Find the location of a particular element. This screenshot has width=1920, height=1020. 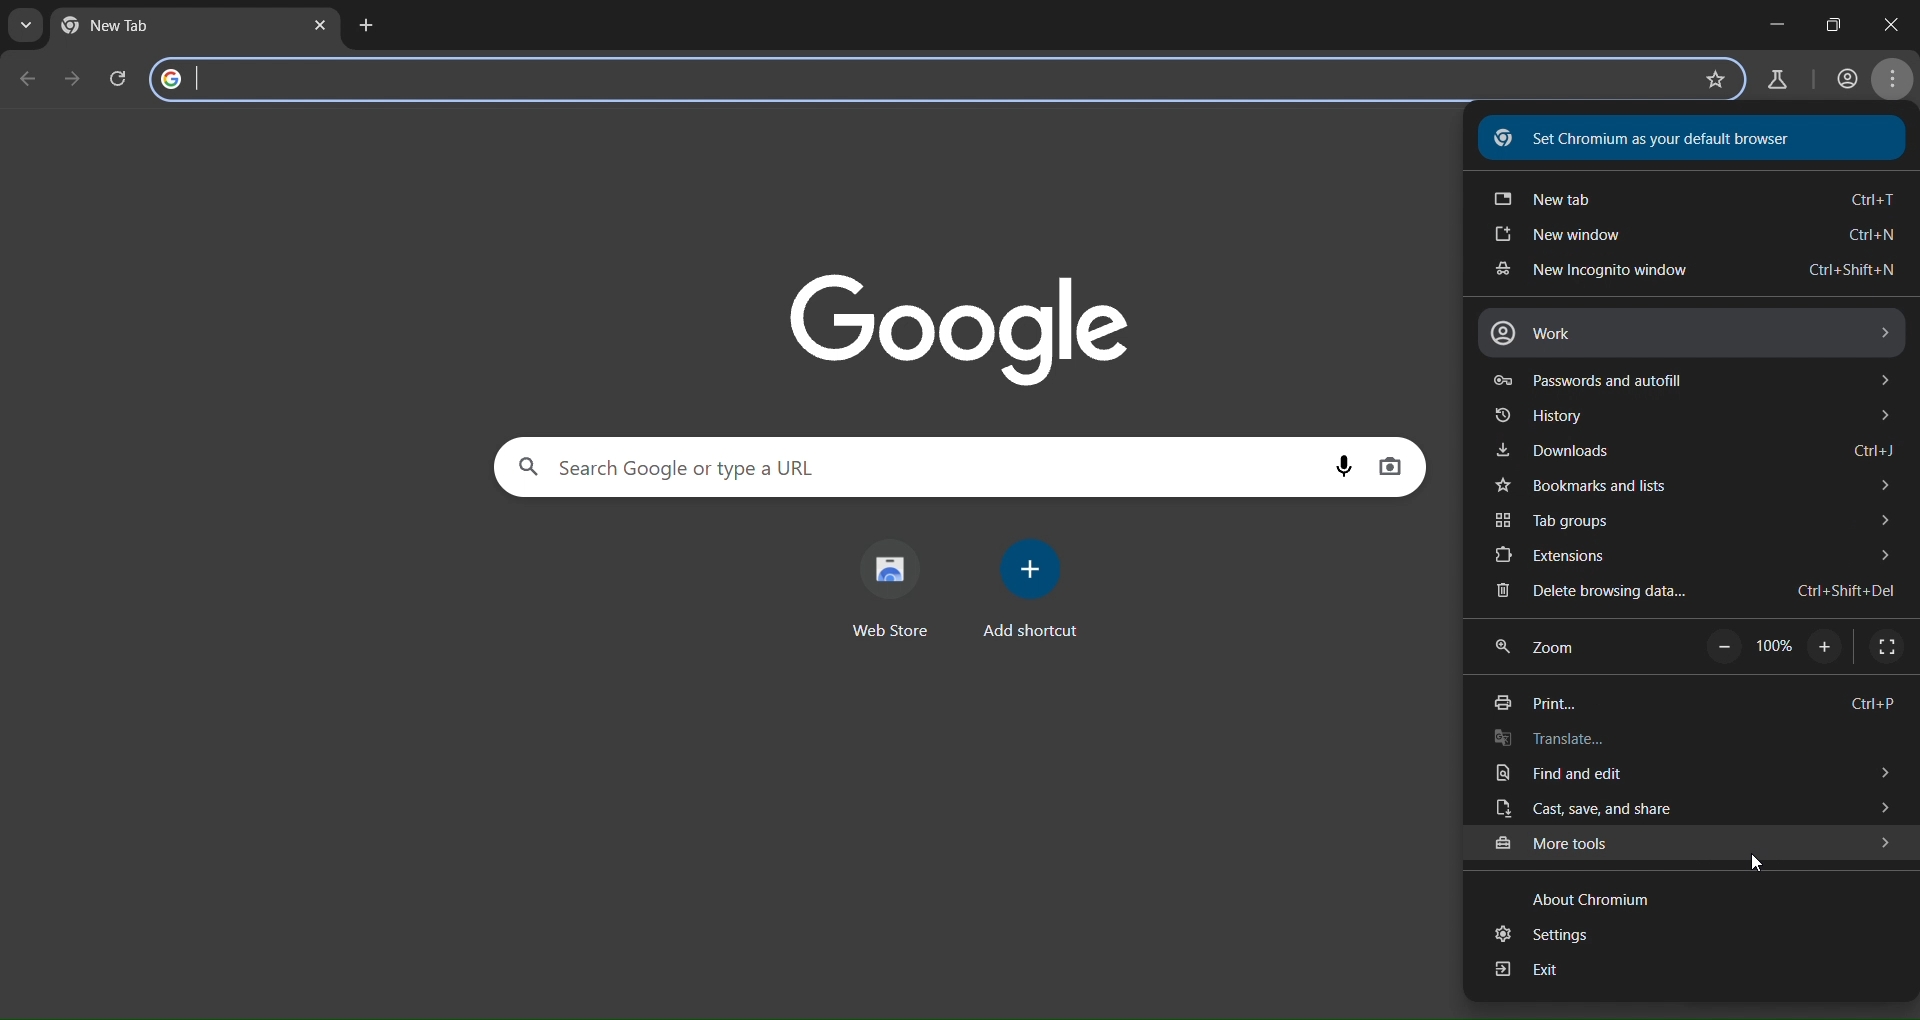

extensions is located at coordinates (1695, 556).